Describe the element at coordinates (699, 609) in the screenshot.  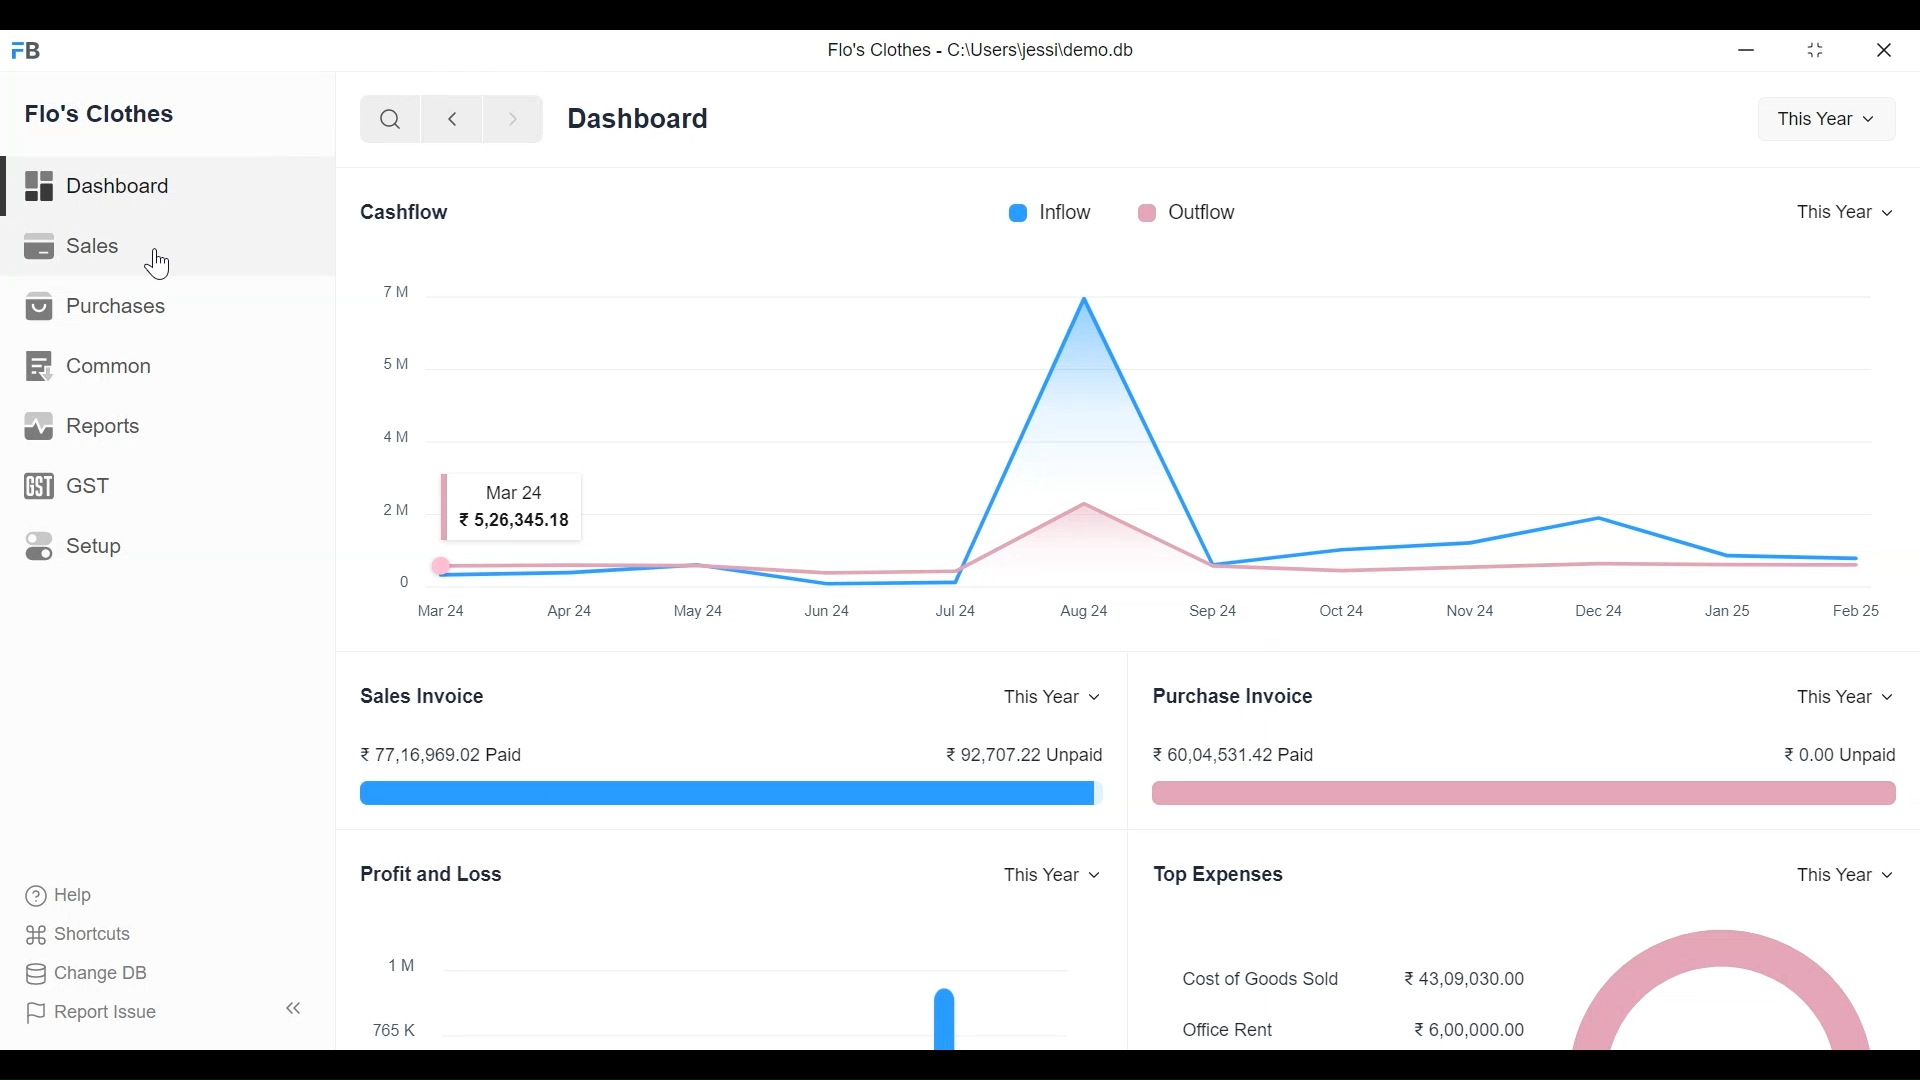
I see `May 24` at that location.